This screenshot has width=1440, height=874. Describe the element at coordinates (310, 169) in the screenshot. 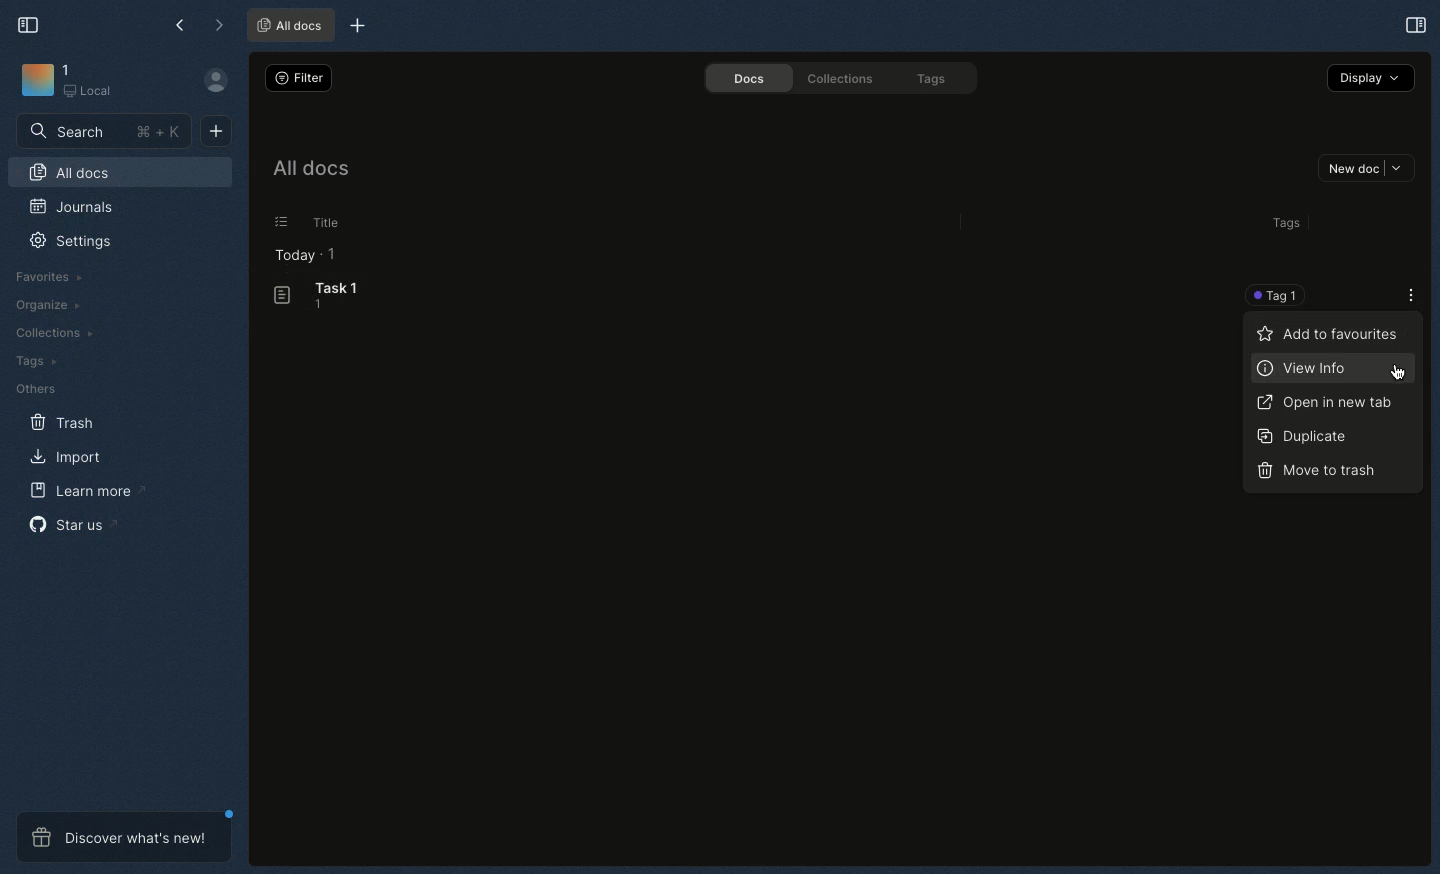

I see `All docs` at that location.